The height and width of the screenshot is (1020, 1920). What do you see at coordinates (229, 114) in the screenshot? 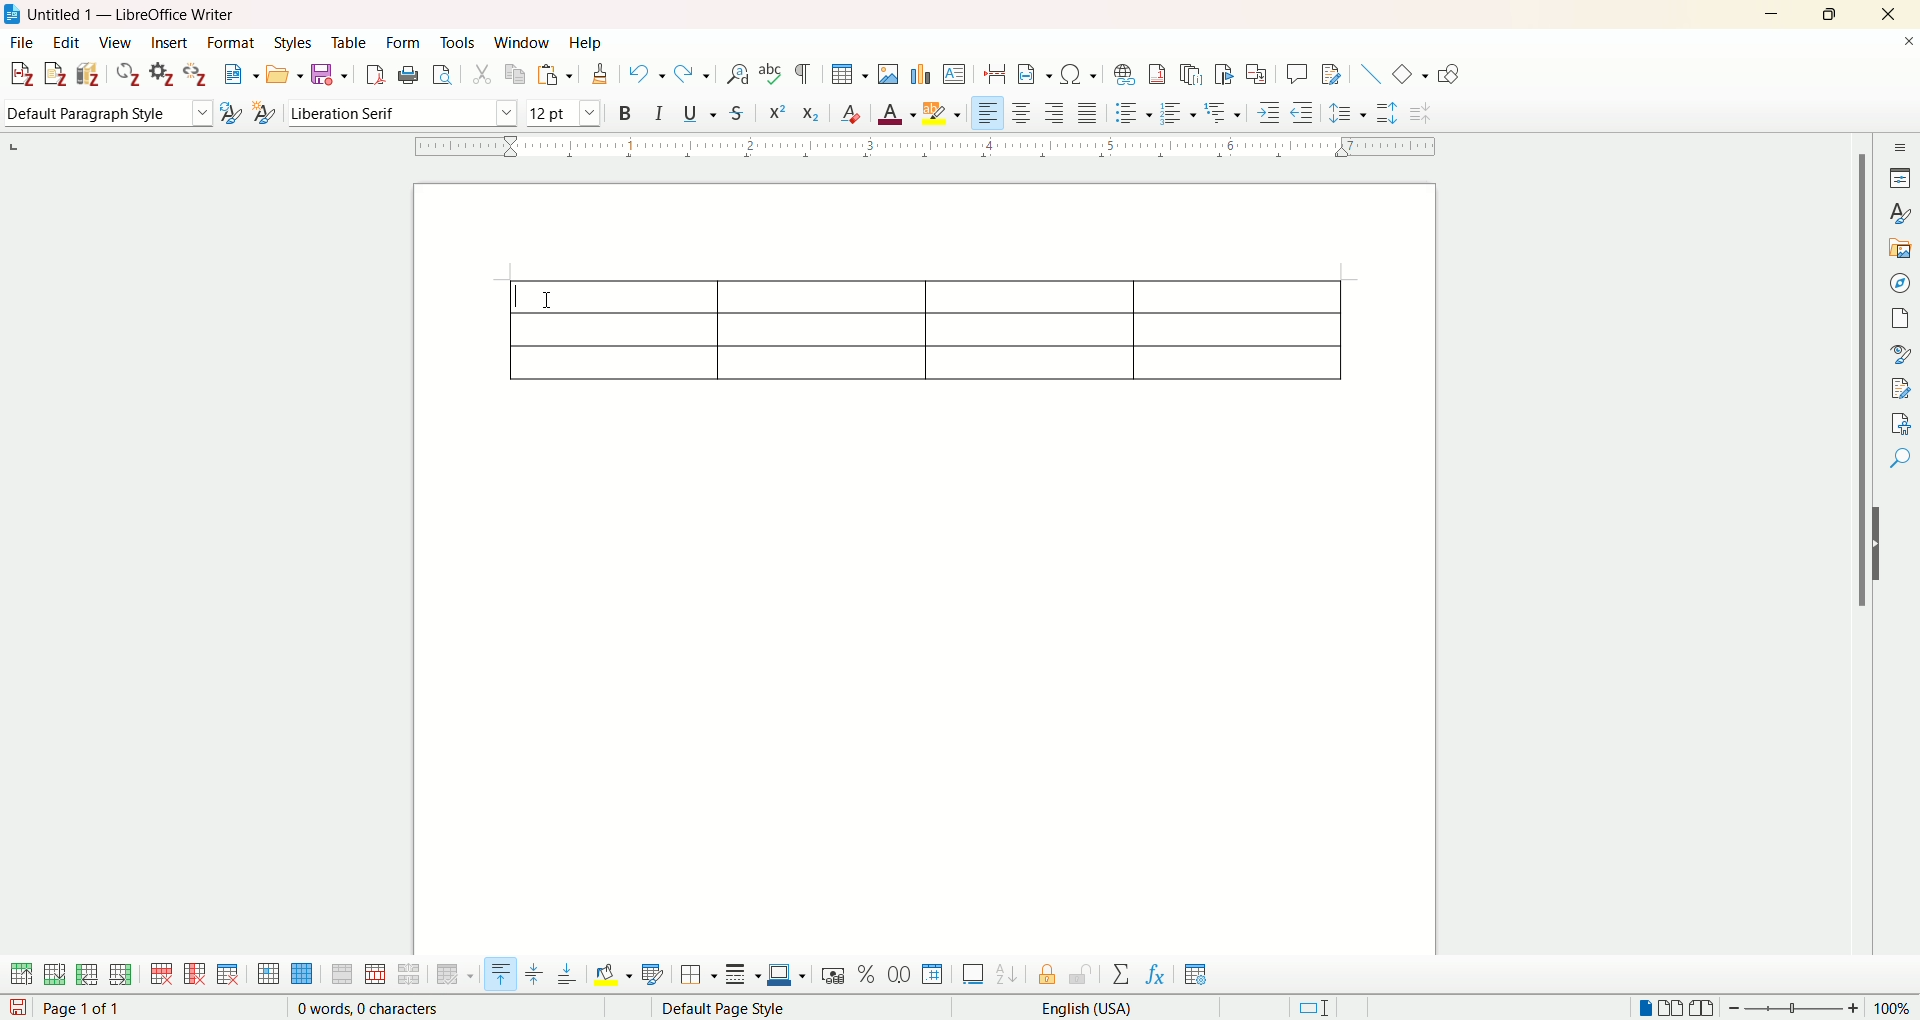
I see `update selected style` at bounding box center [229, 114].